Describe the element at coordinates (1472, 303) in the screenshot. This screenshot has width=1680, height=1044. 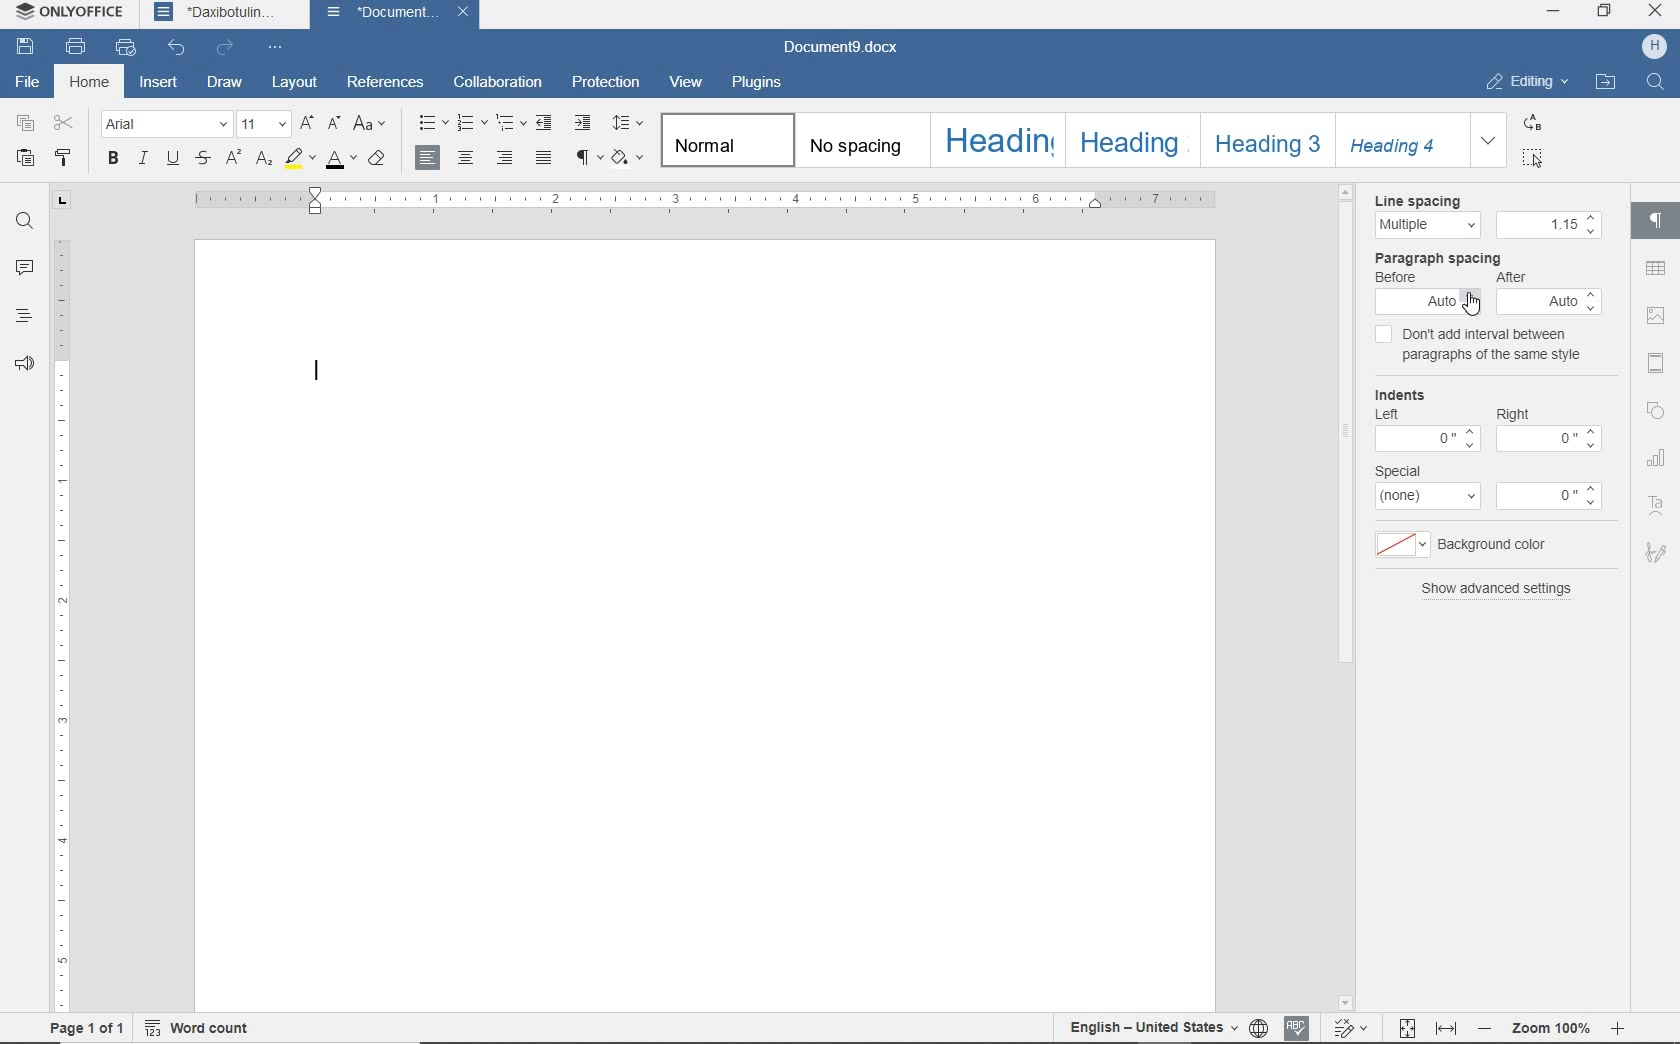
I see `cursor` at that location.